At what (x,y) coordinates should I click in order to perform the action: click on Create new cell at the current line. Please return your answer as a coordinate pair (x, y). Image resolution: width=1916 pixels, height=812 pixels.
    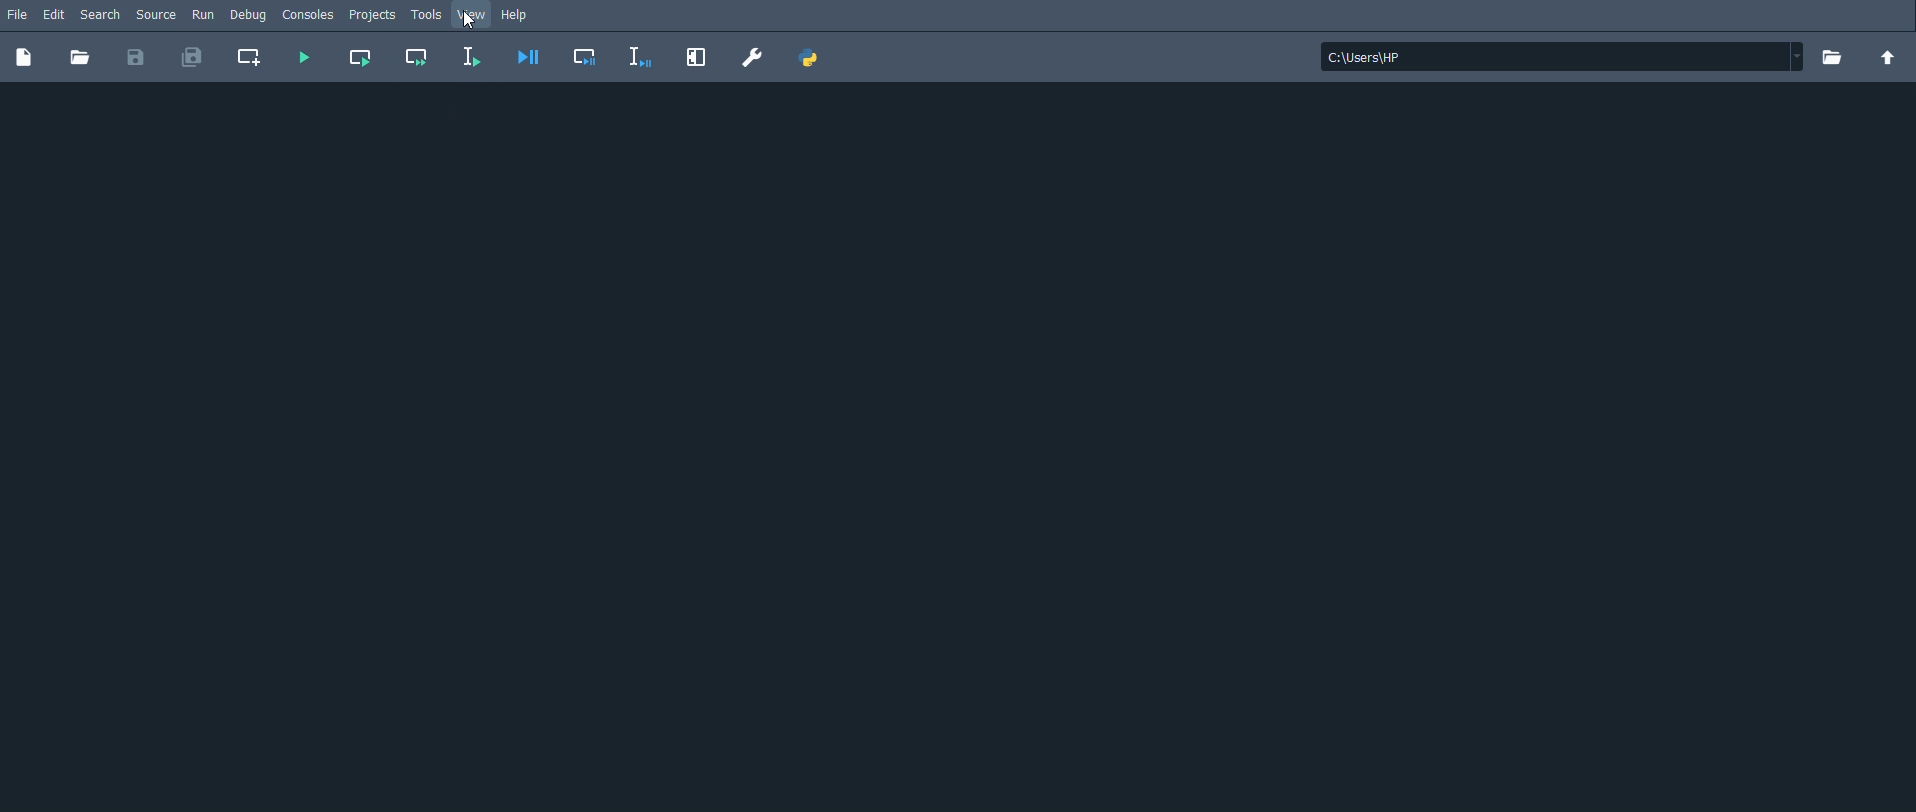
    Looking at the image, I should click on (250, 56).